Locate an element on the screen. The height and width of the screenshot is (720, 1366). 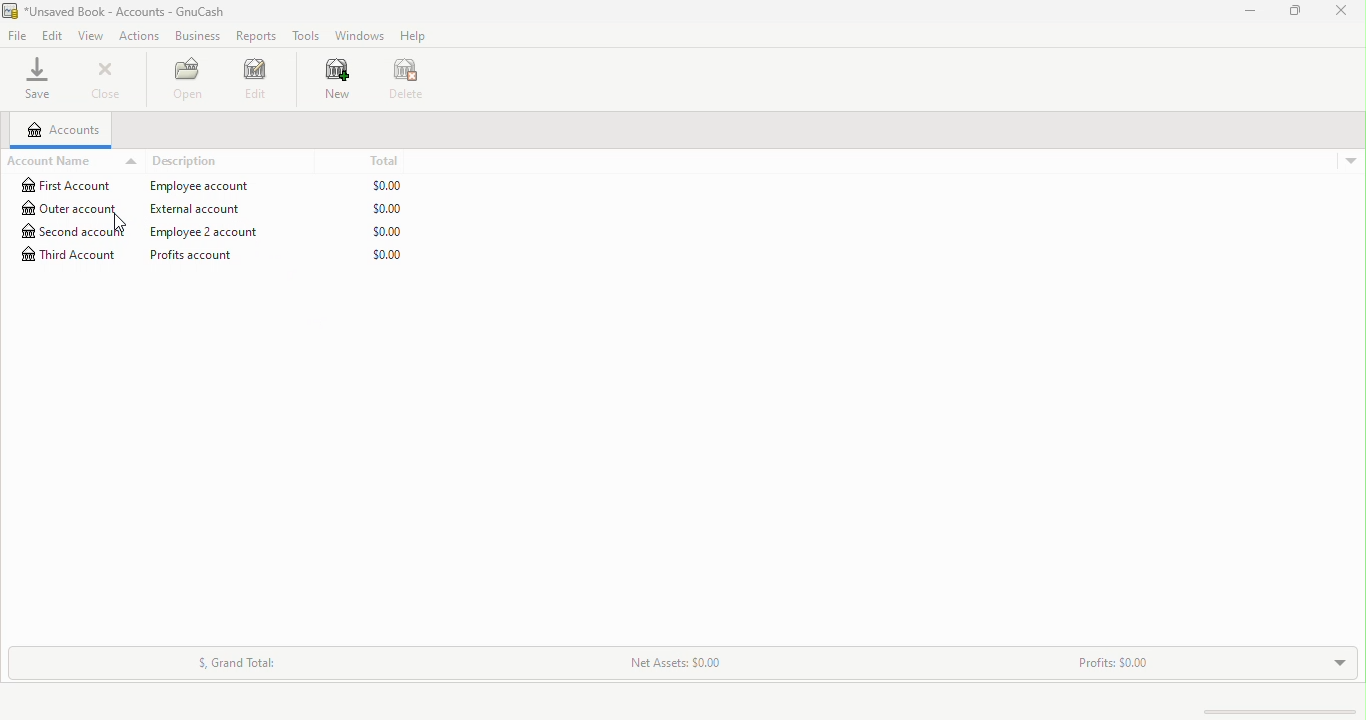
Maximize is located at coordinates (1292, 13).